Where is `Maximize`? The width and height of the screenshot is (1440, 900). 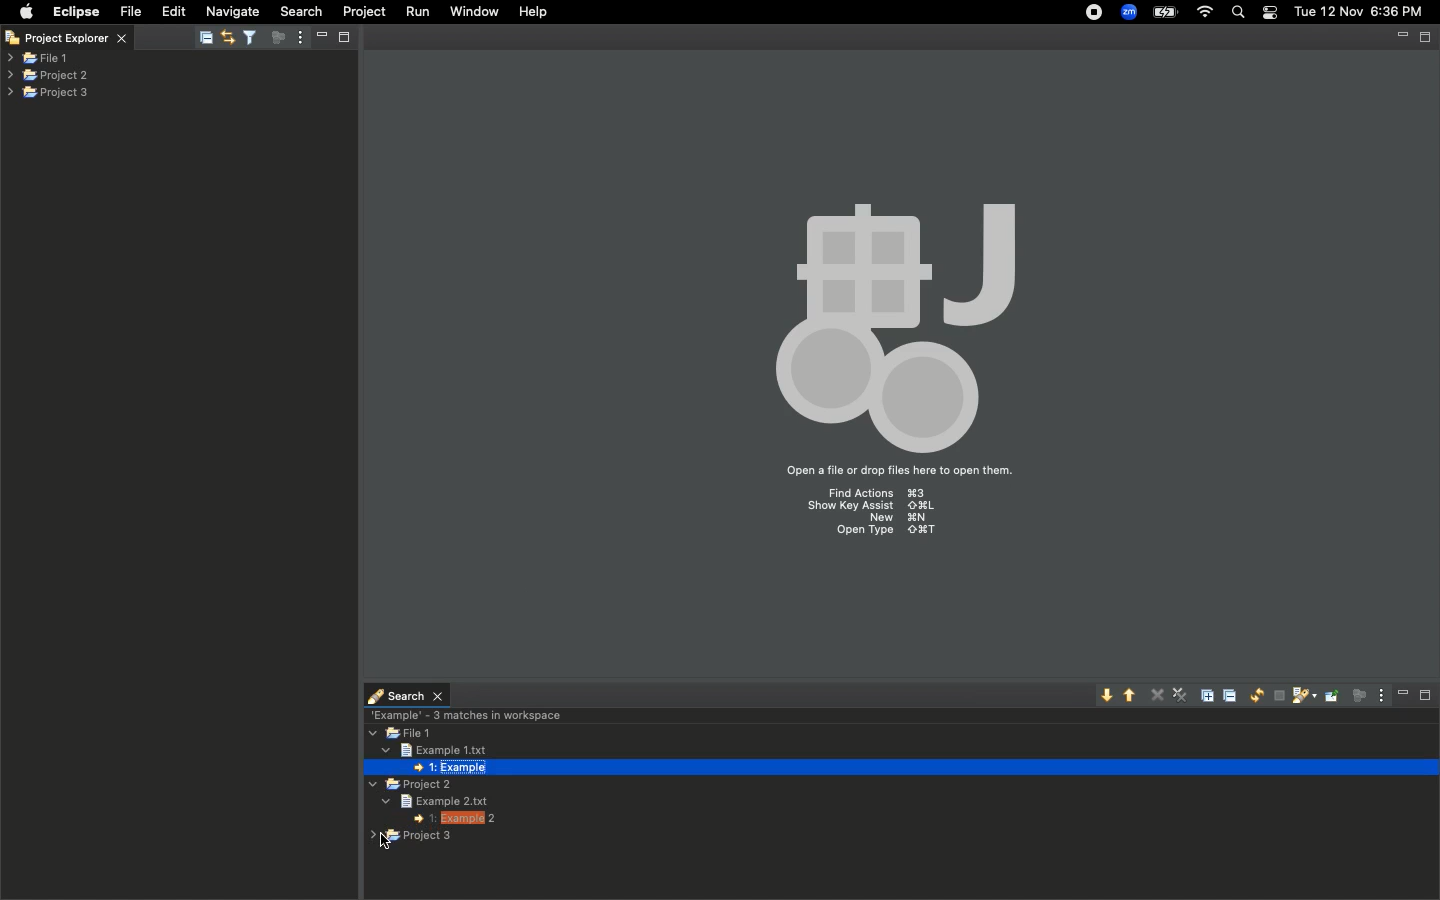
Maximize is located at coordinates (1427, 695).